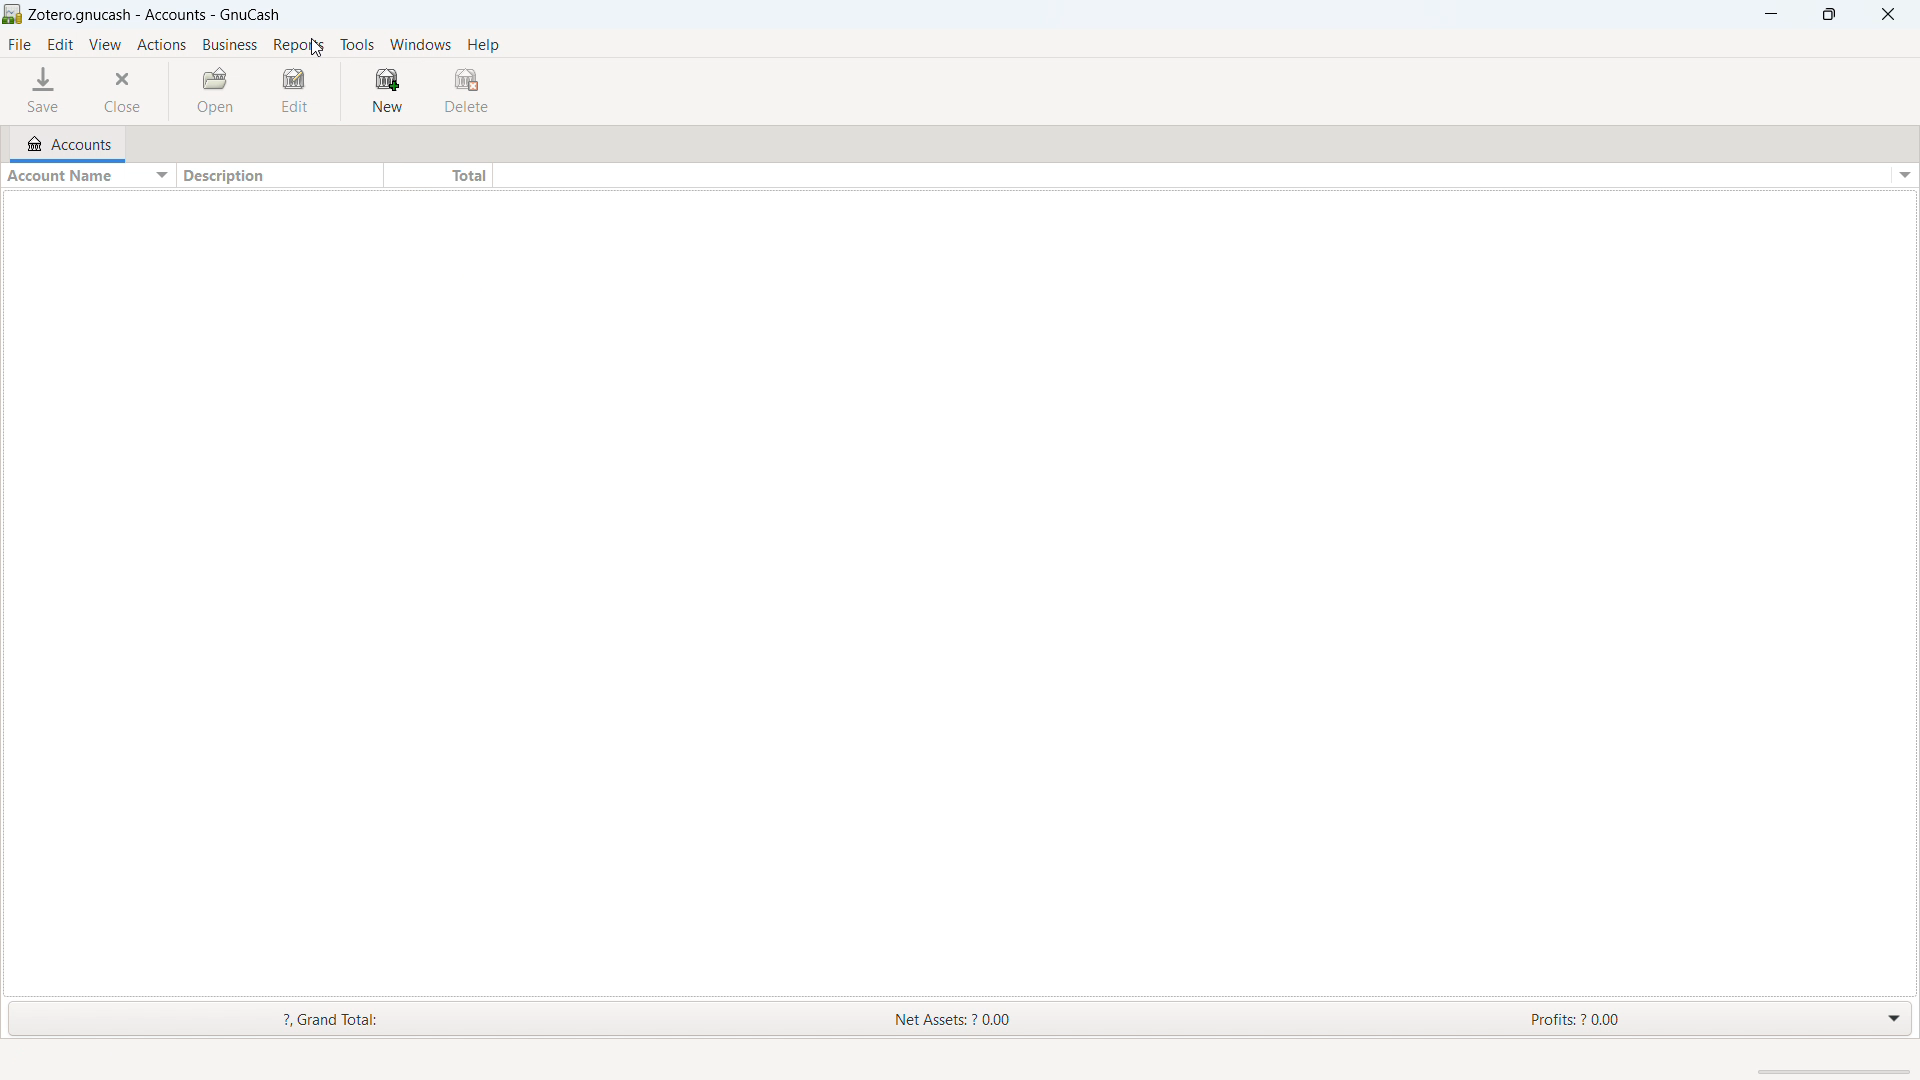 This screenshot has height=1080, width=1920. What do you see at coordinates (1828, 15) in the screenshot?
I see `maximize` at bounding box center [1828, 15].